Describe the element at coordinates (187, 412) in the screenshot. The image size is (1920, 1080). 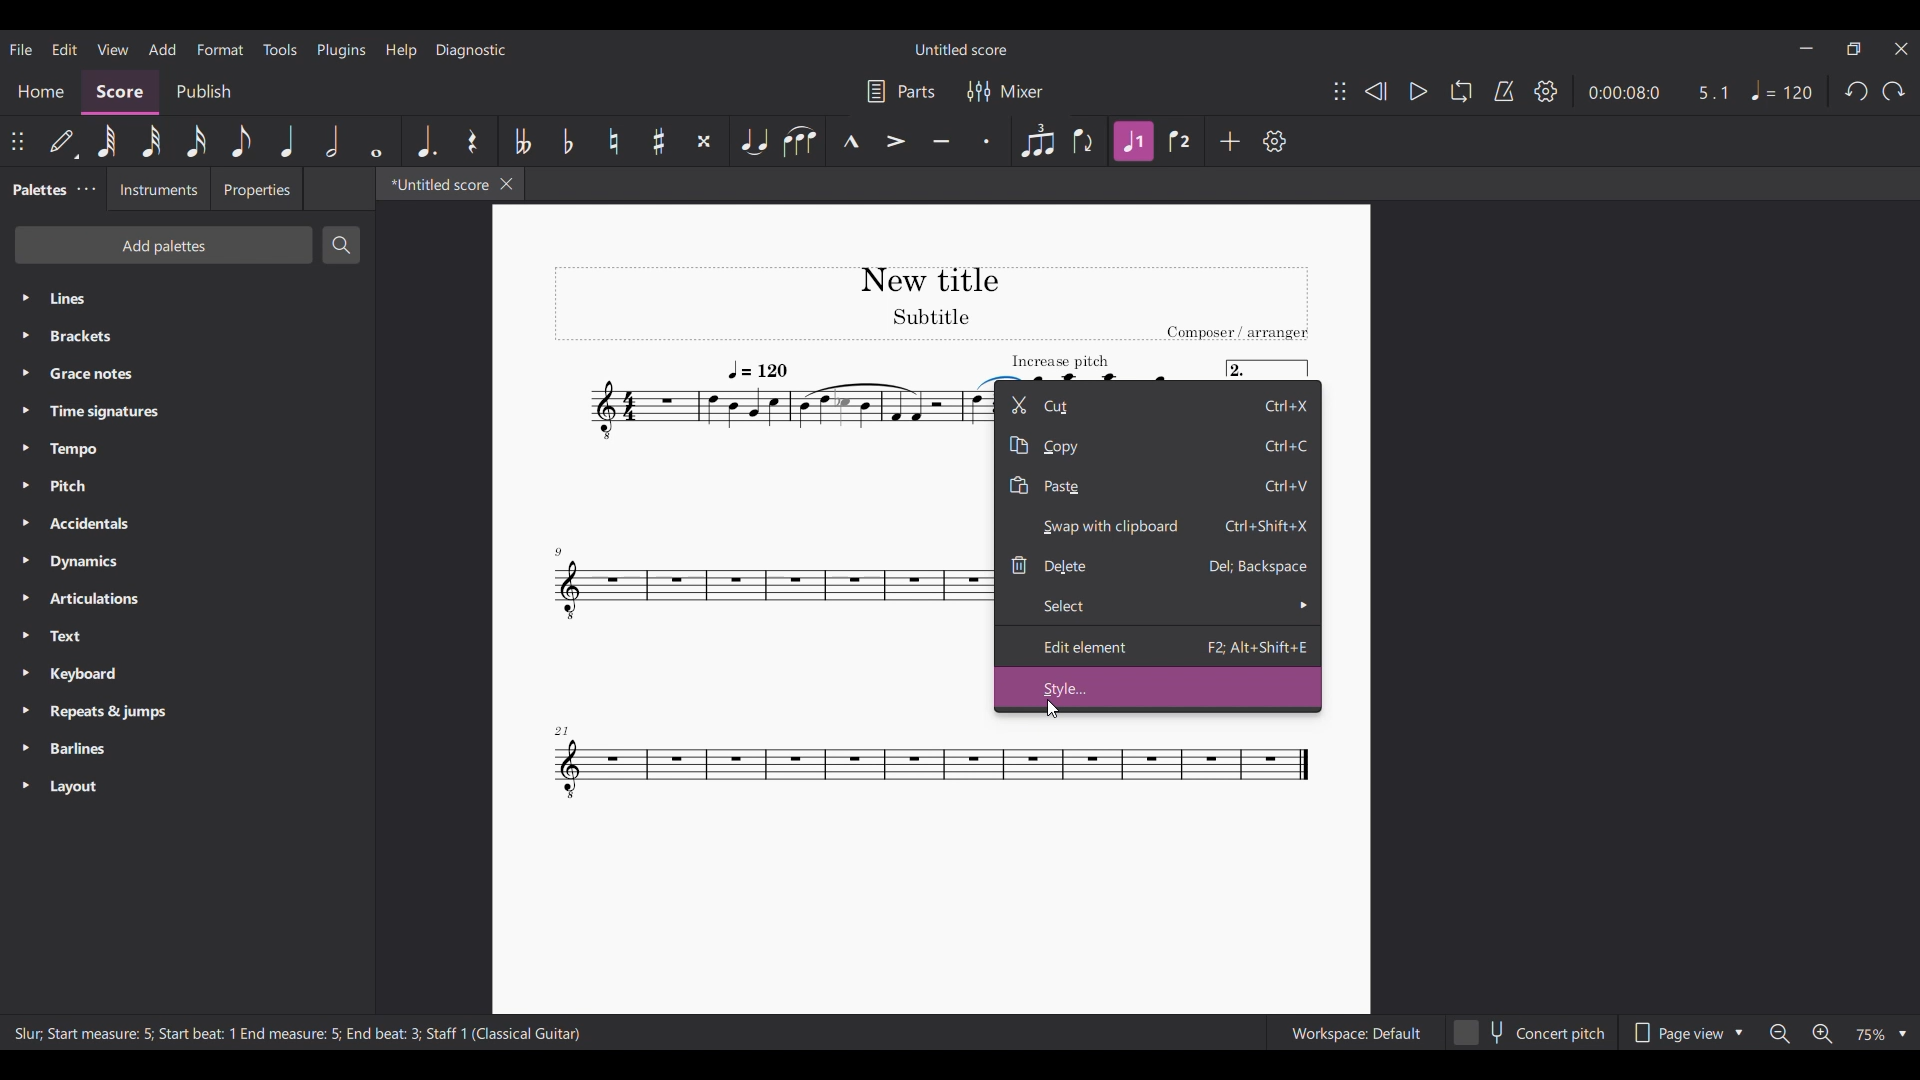
I see `Time signatures` at that location.